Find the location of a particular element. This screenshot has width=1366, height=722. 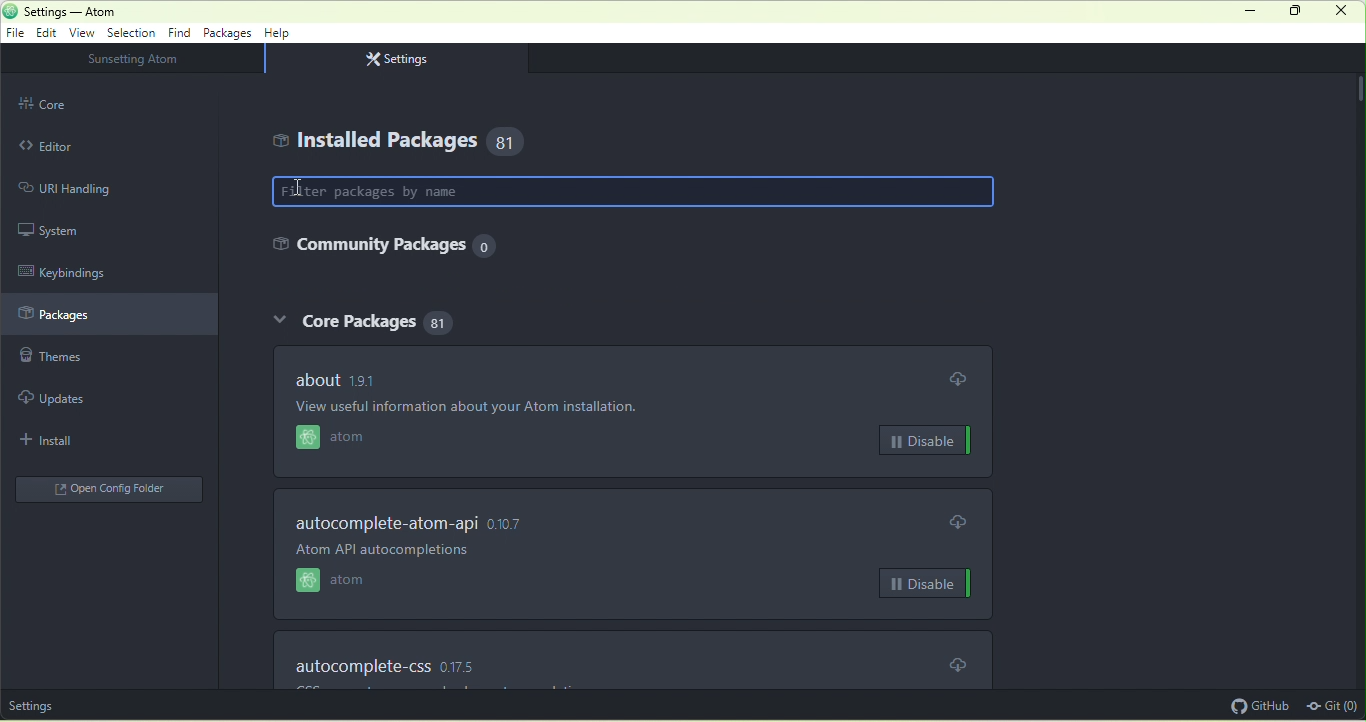

core packages is located at coordinates (362, 325).